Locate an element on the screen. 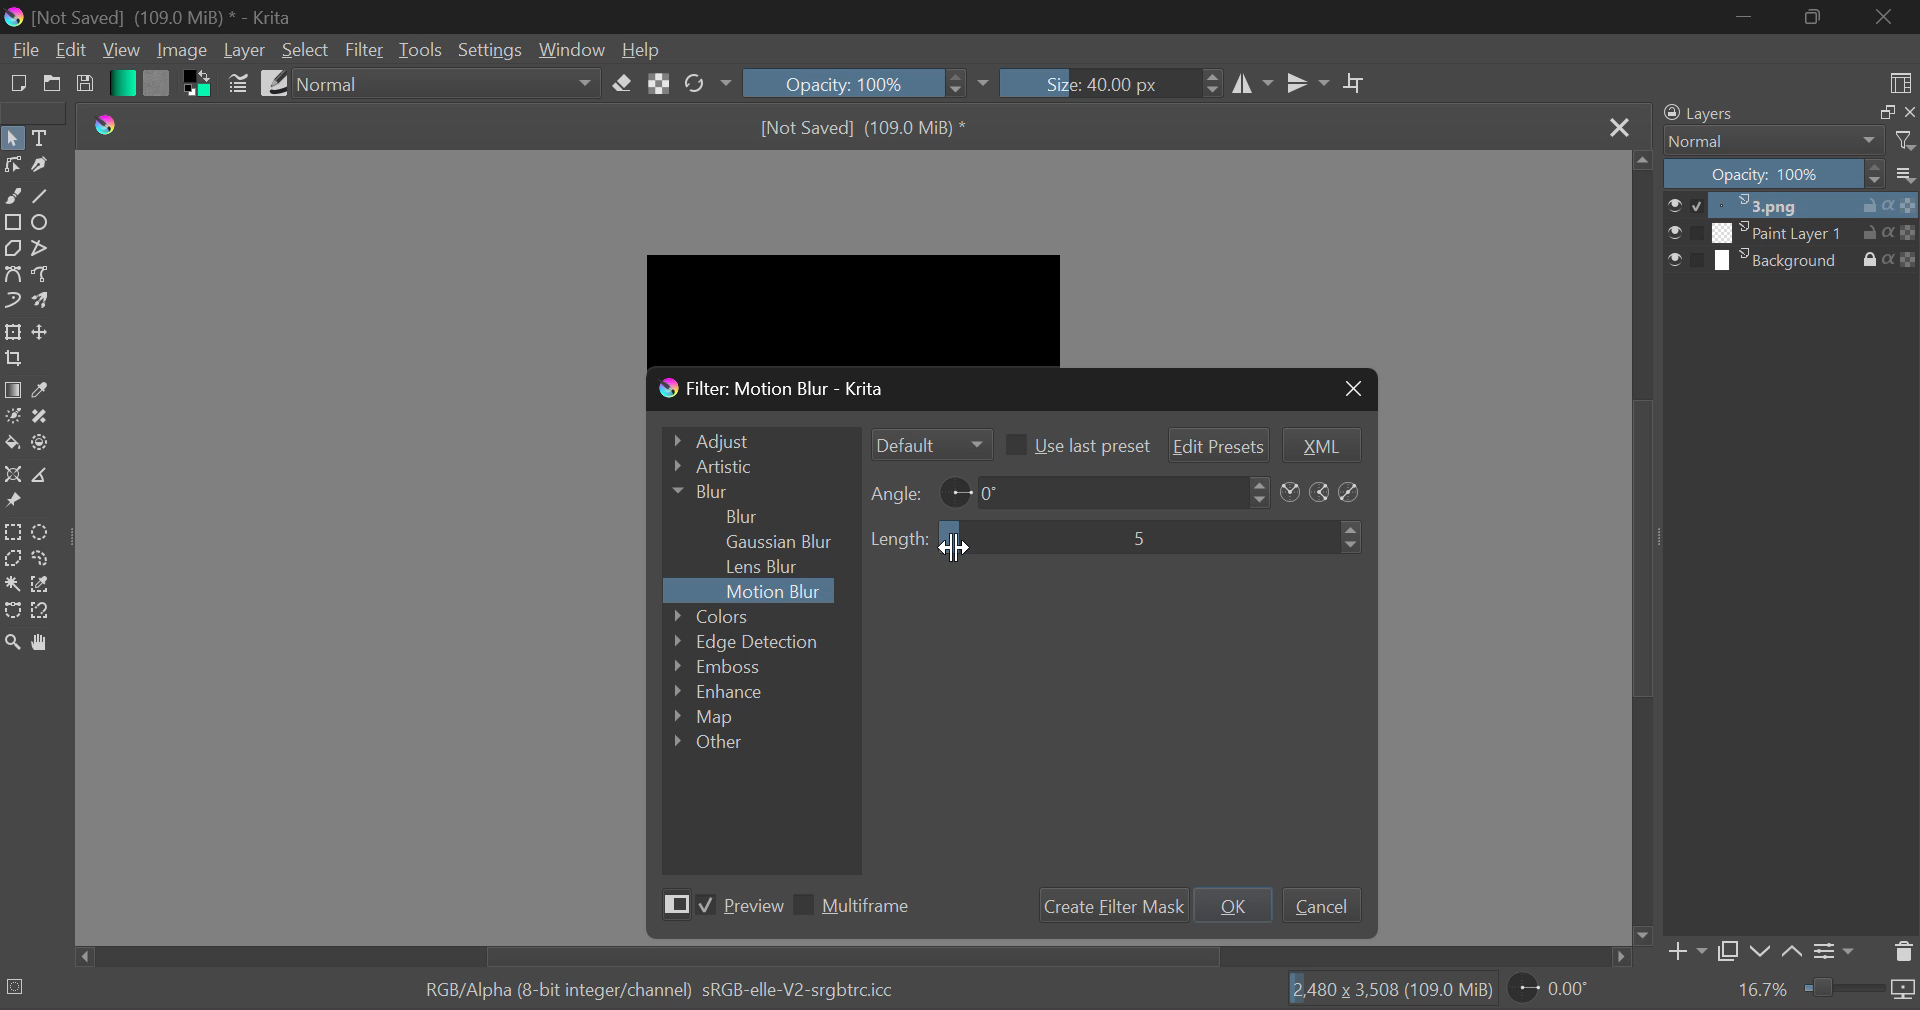  Close is located at coordinates (1351, 388).